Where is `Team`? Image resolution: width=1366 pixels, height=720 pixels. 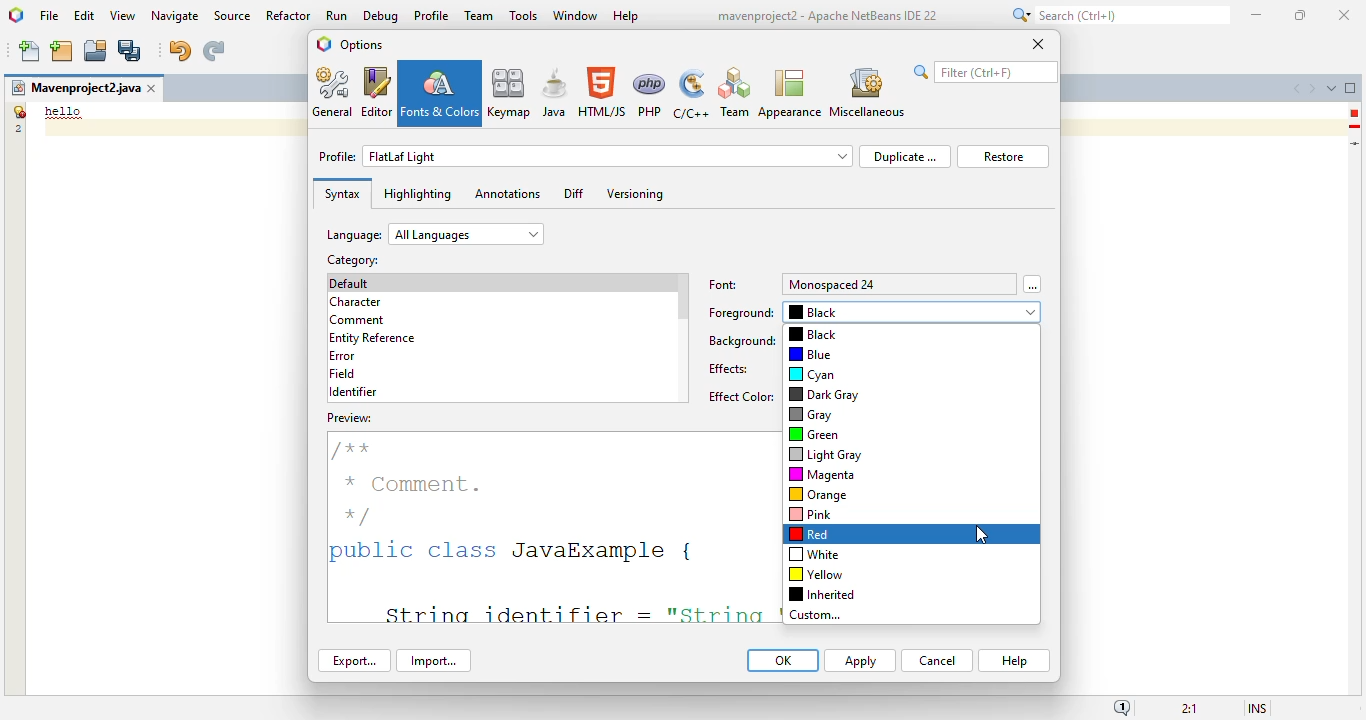
Team is located at coordinates (734, 93).